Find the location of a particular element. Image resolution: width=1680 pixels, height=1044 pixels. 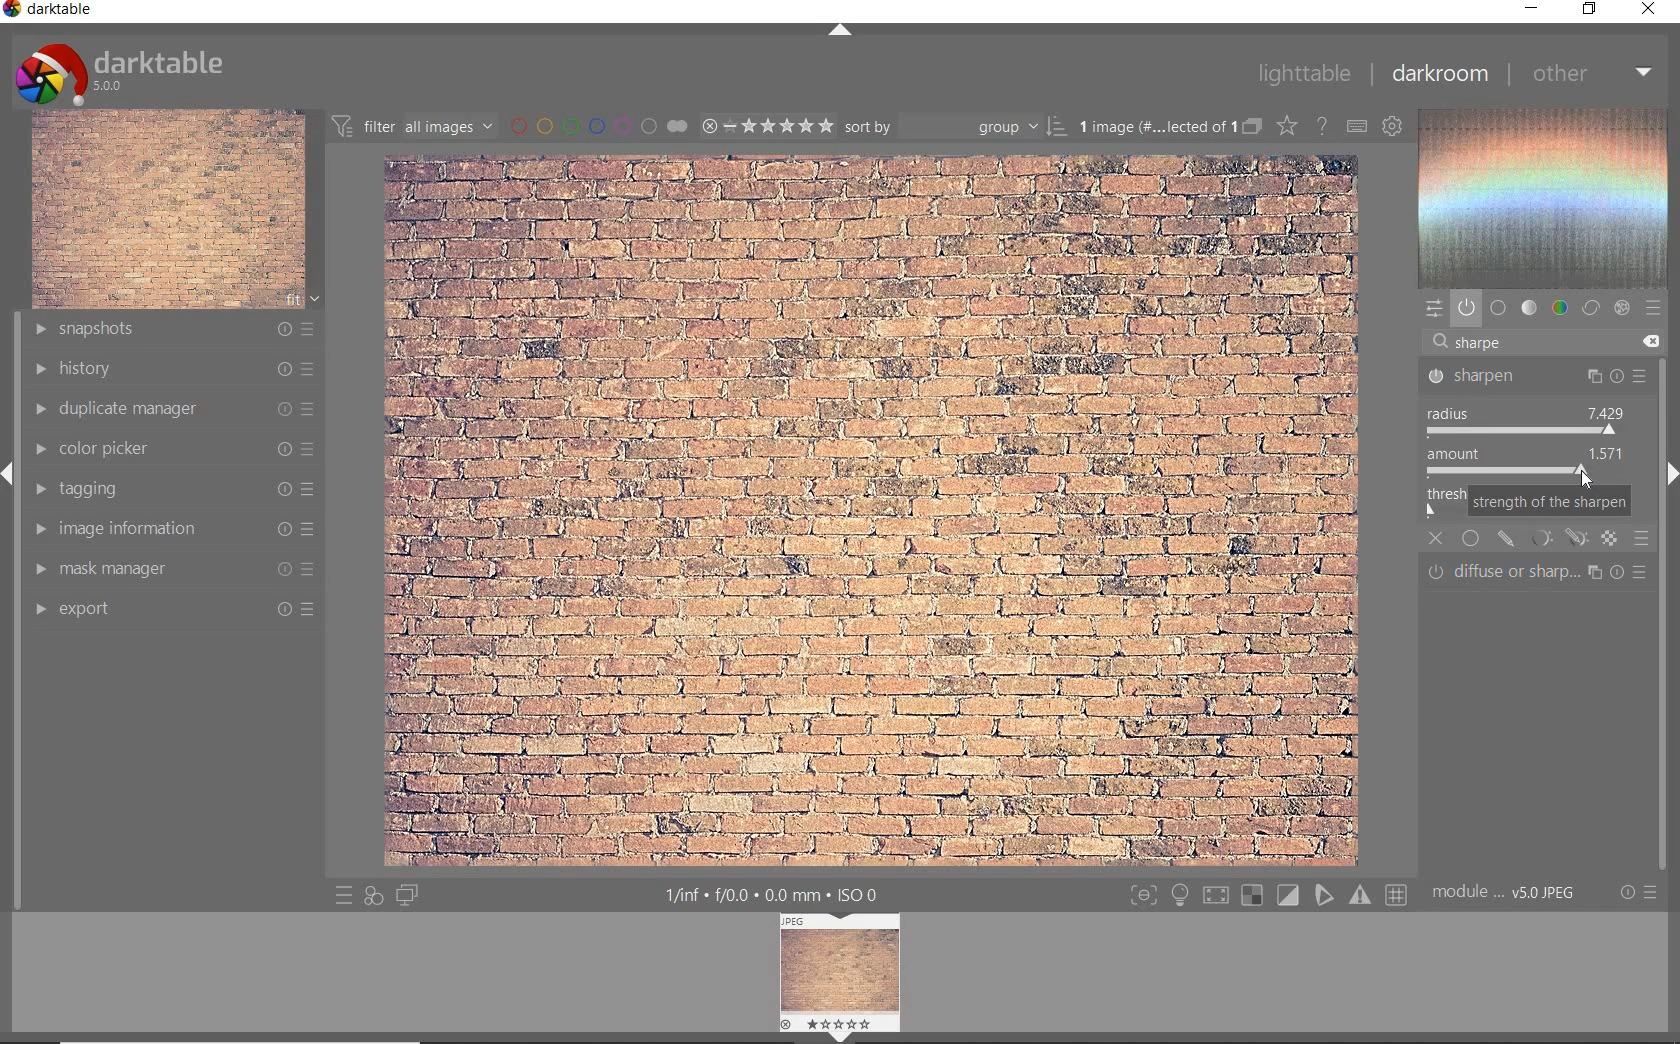

next is located at coordinates (1670, 474).